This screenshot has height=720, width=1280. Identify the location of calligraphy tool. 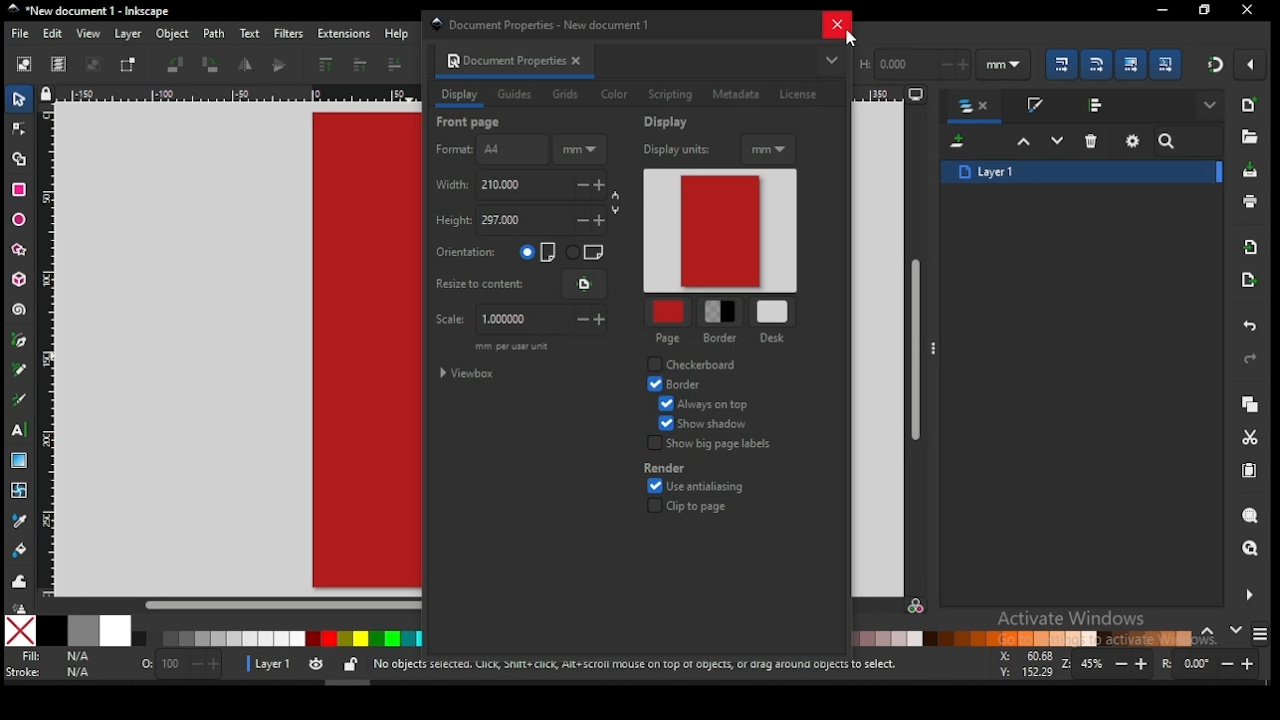
(23, 399).